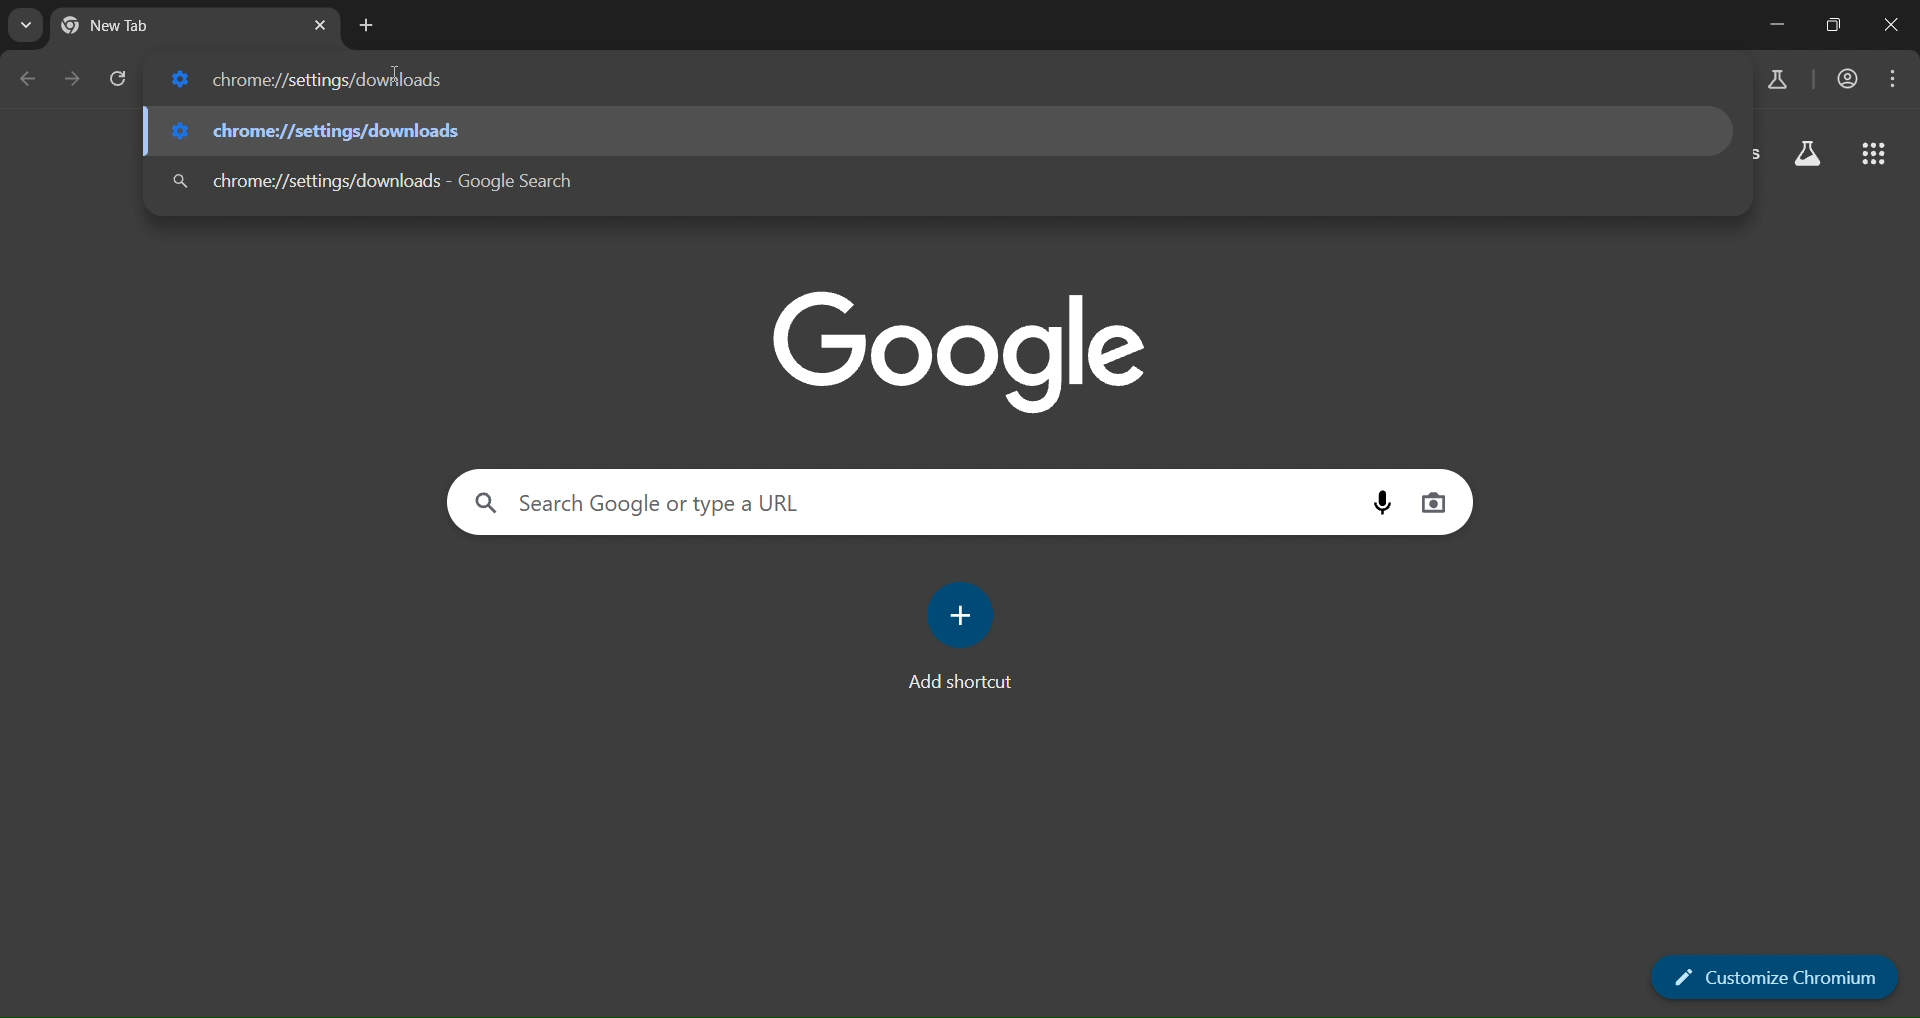  What do you see at coordinates (371, 24) in the screenshot?
I see `new tab` at bounding box center [371, 24].